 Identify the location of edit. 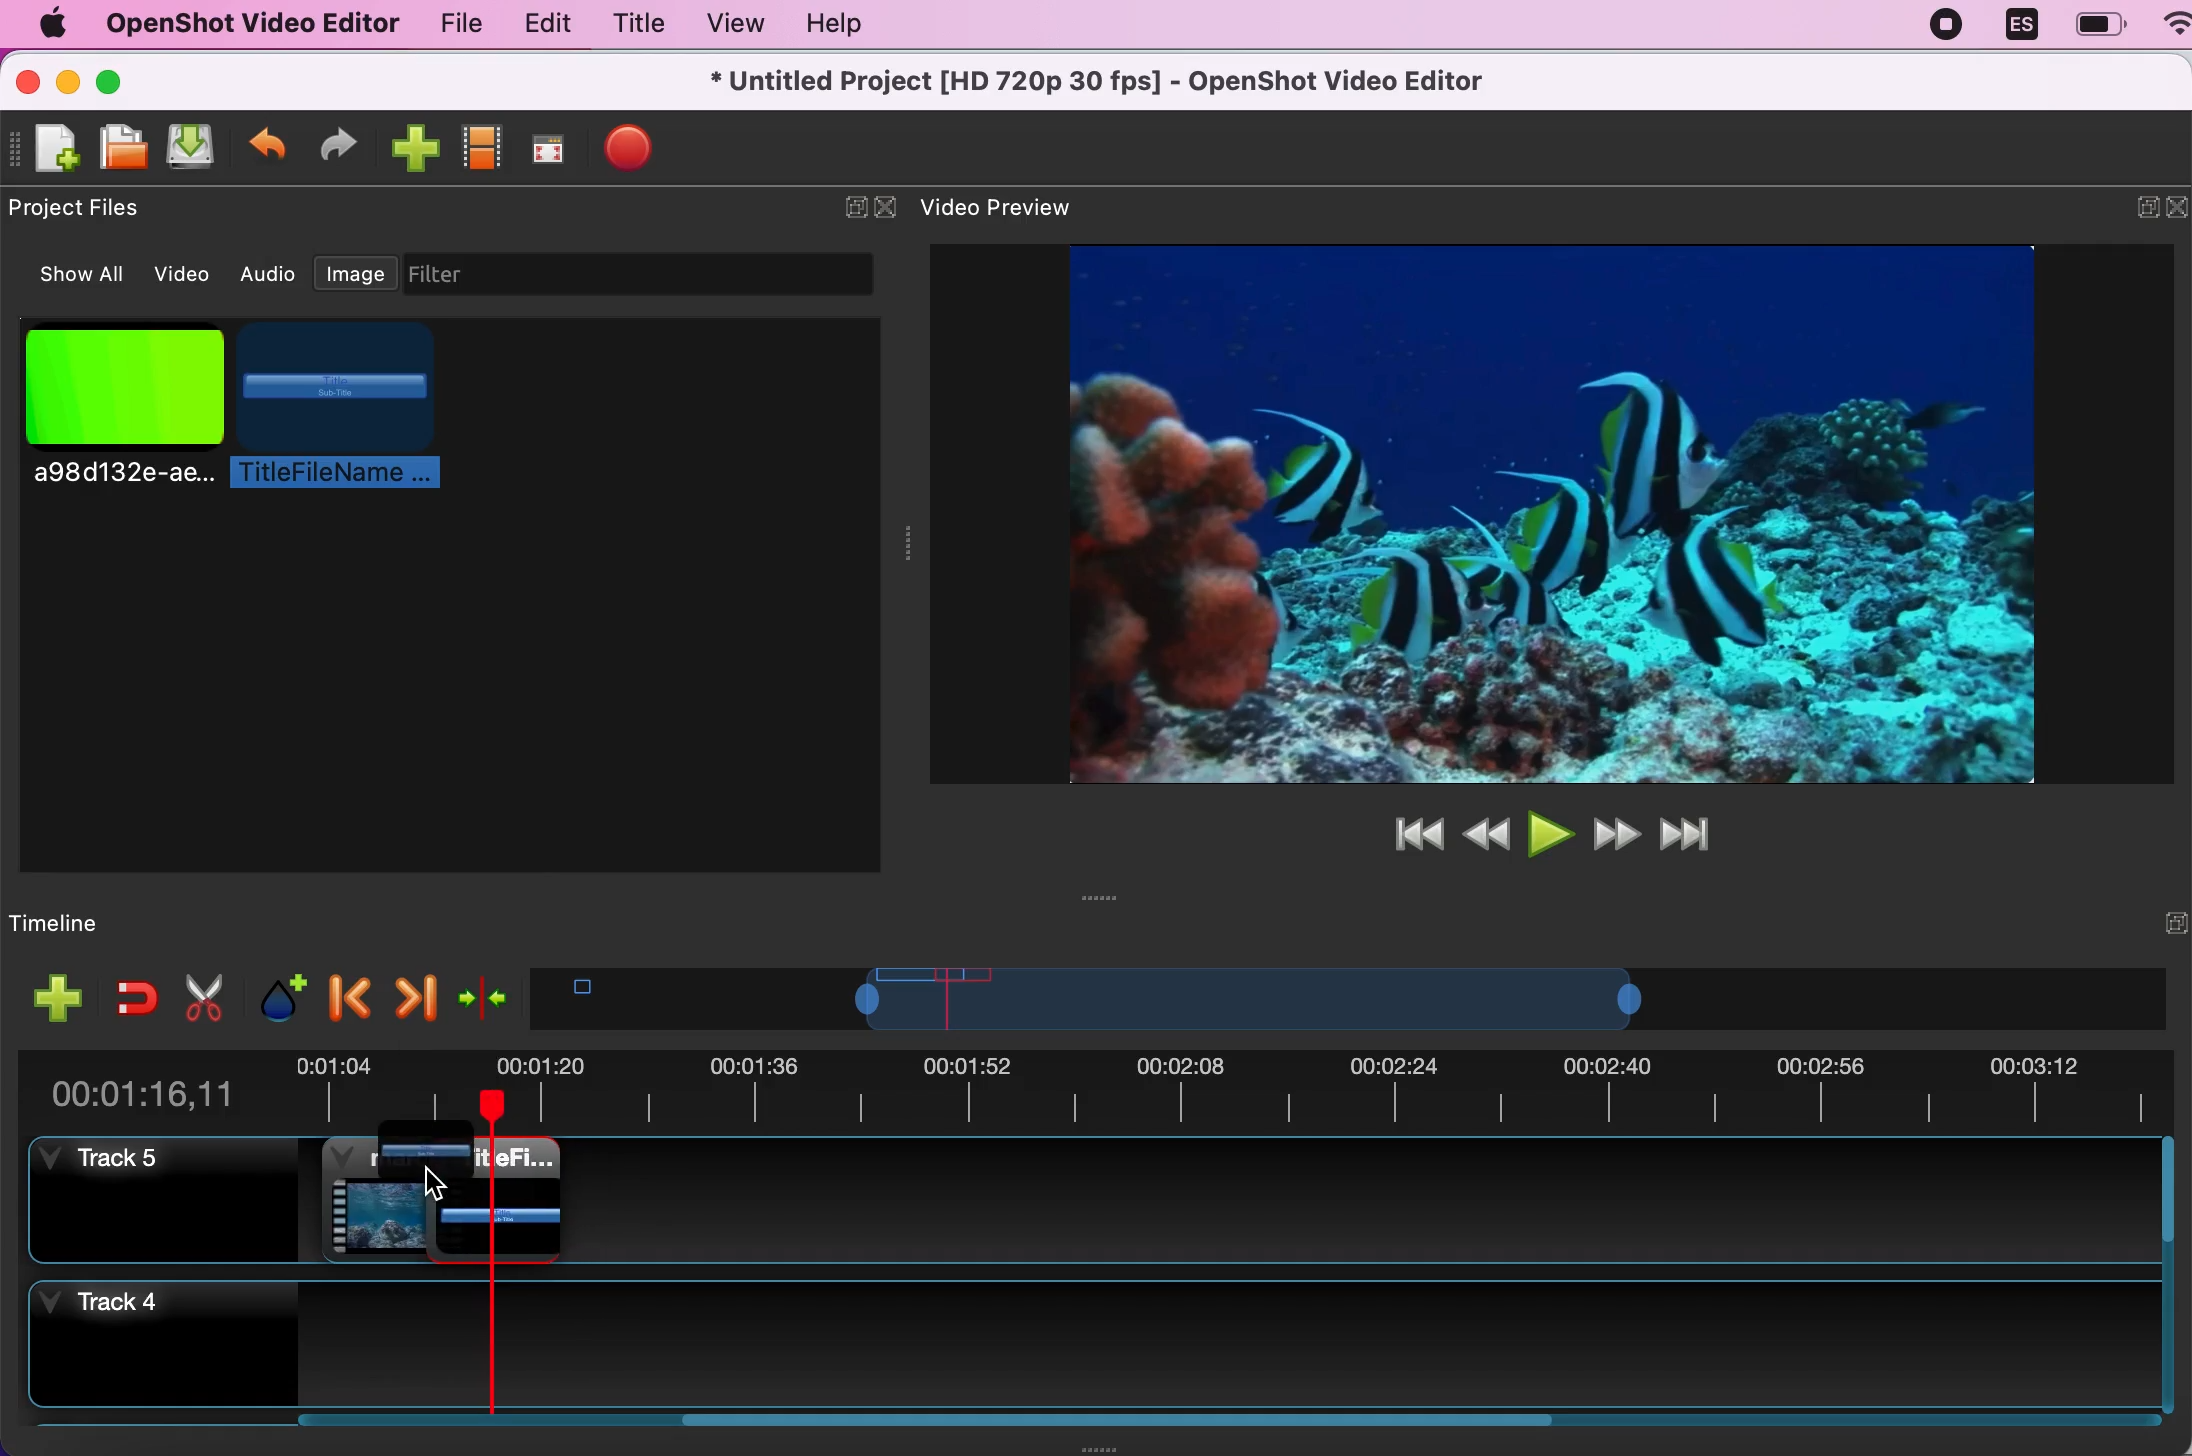
(543, 24).